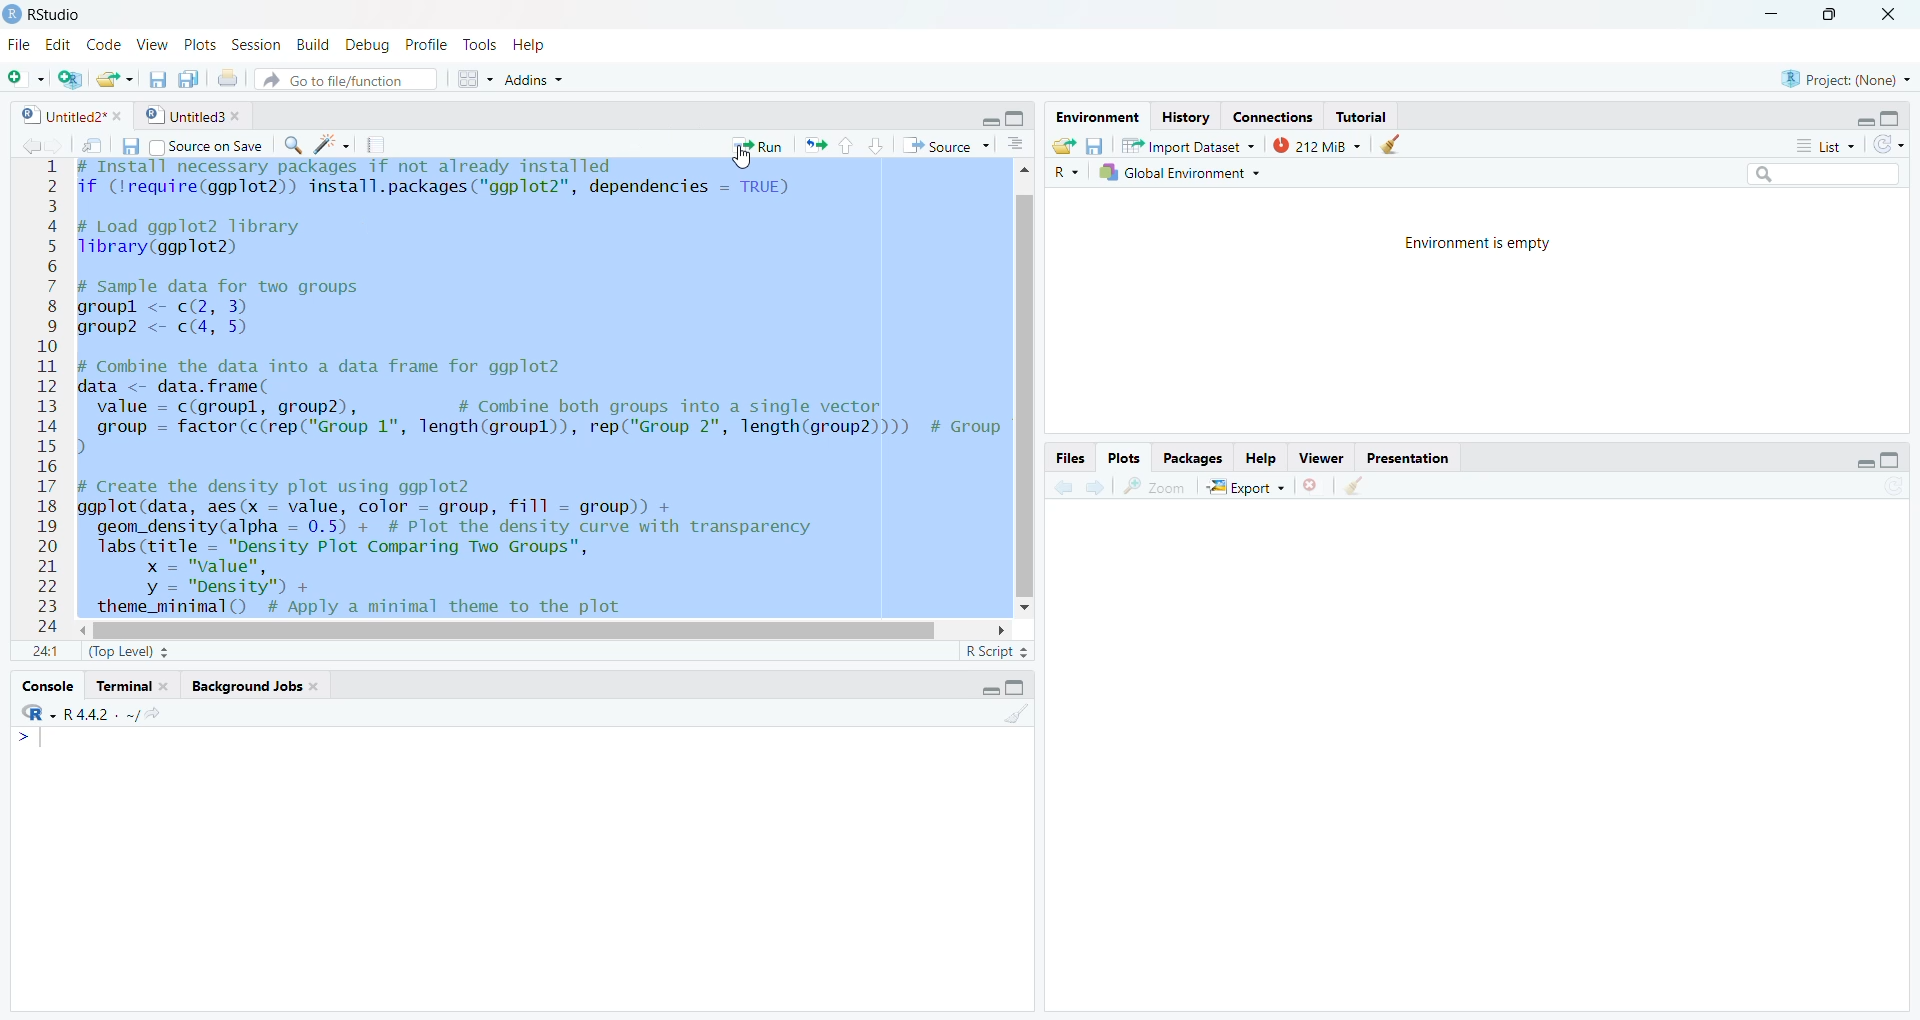  Describe the element at coordinates (425, 44) in the screenshot. I see `profile` at that location.